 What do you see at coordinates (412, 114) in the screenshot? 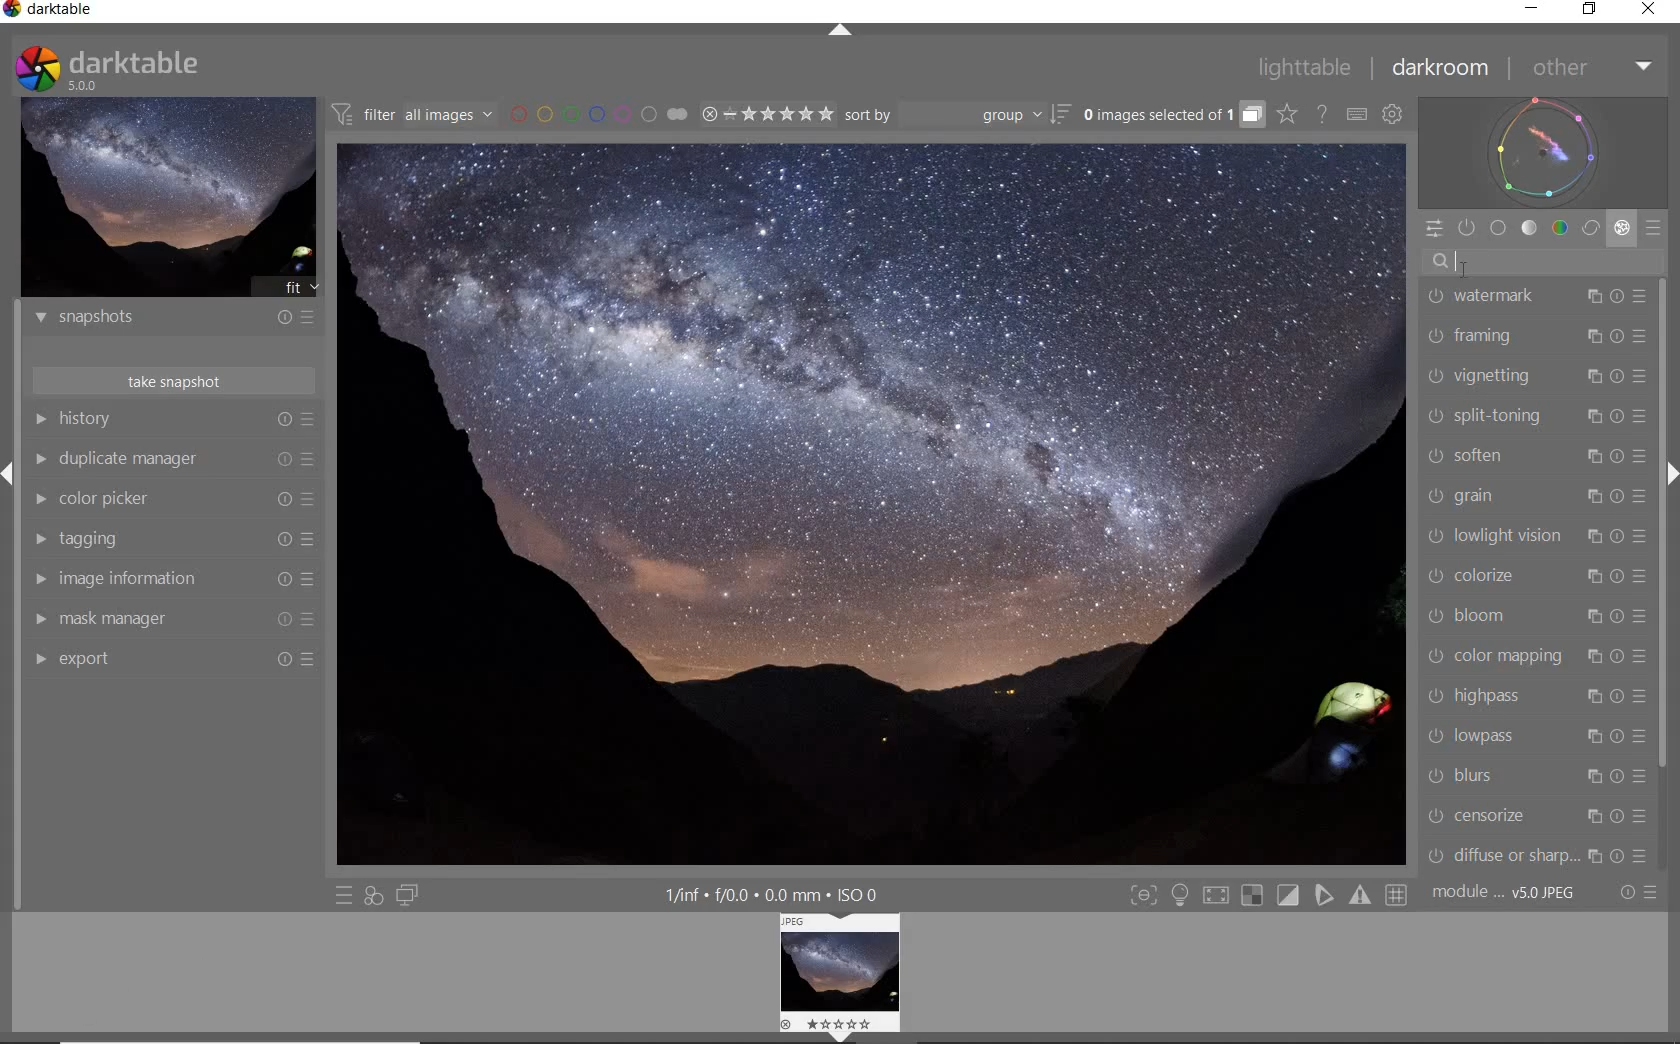
I see `FILTER IMAGES BASED ON THEIR MODULE ORDER` at bounding box center [412, 114].